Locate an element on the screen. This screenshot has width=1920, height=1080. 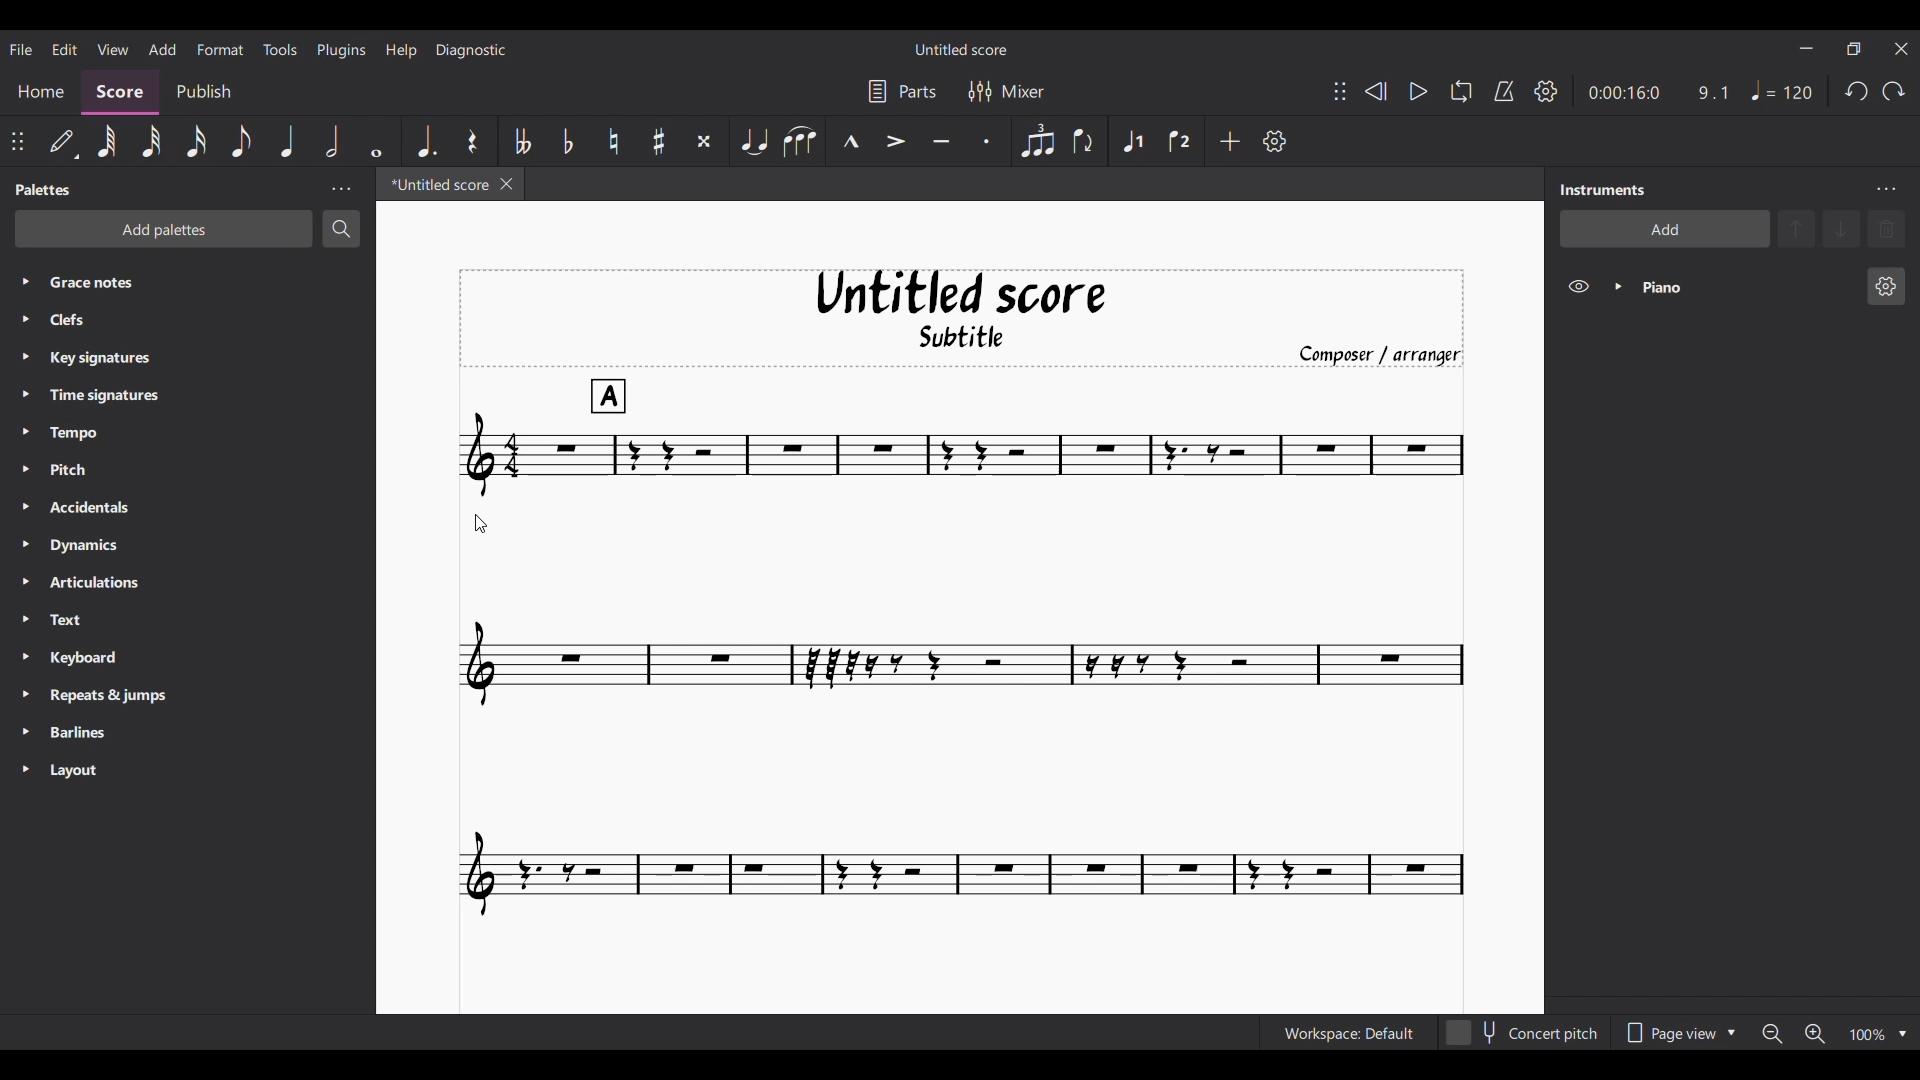
Close interface is located at coordinates (1901, 49).